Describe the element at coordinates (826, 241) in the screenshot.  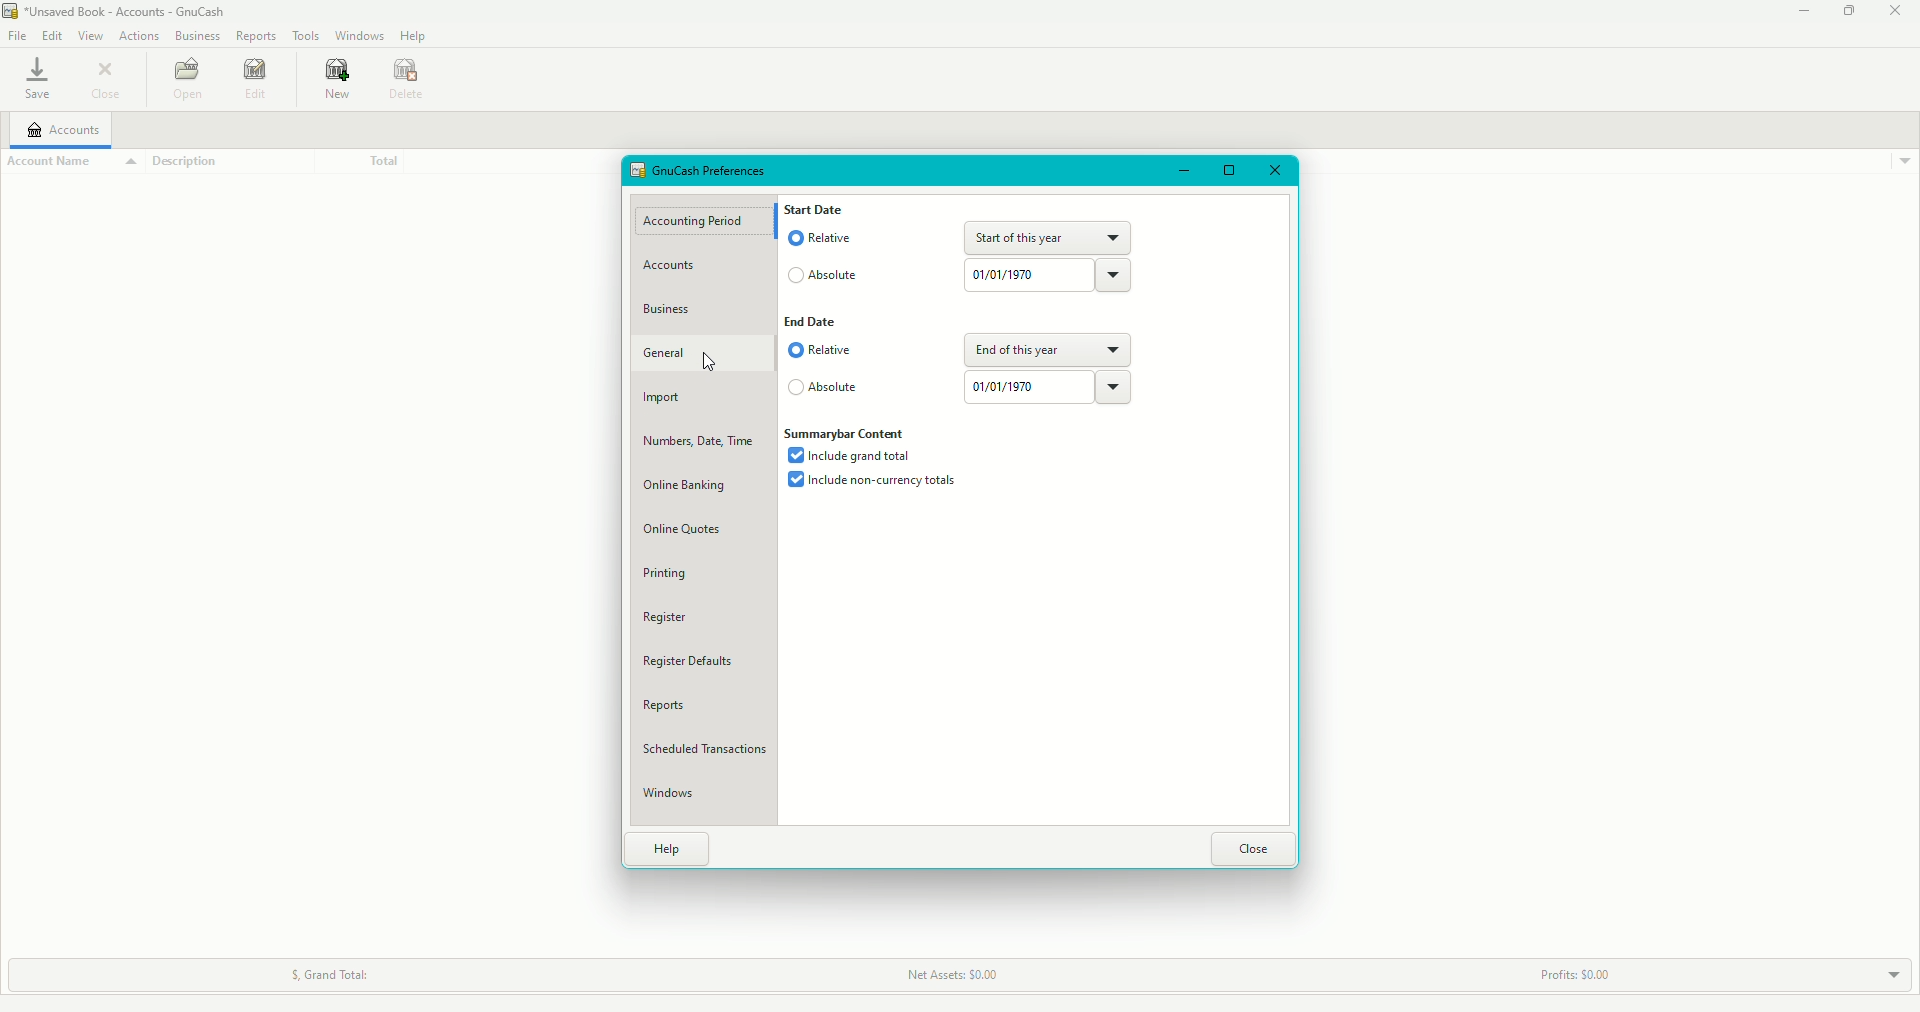
I see `Relative` at that location.